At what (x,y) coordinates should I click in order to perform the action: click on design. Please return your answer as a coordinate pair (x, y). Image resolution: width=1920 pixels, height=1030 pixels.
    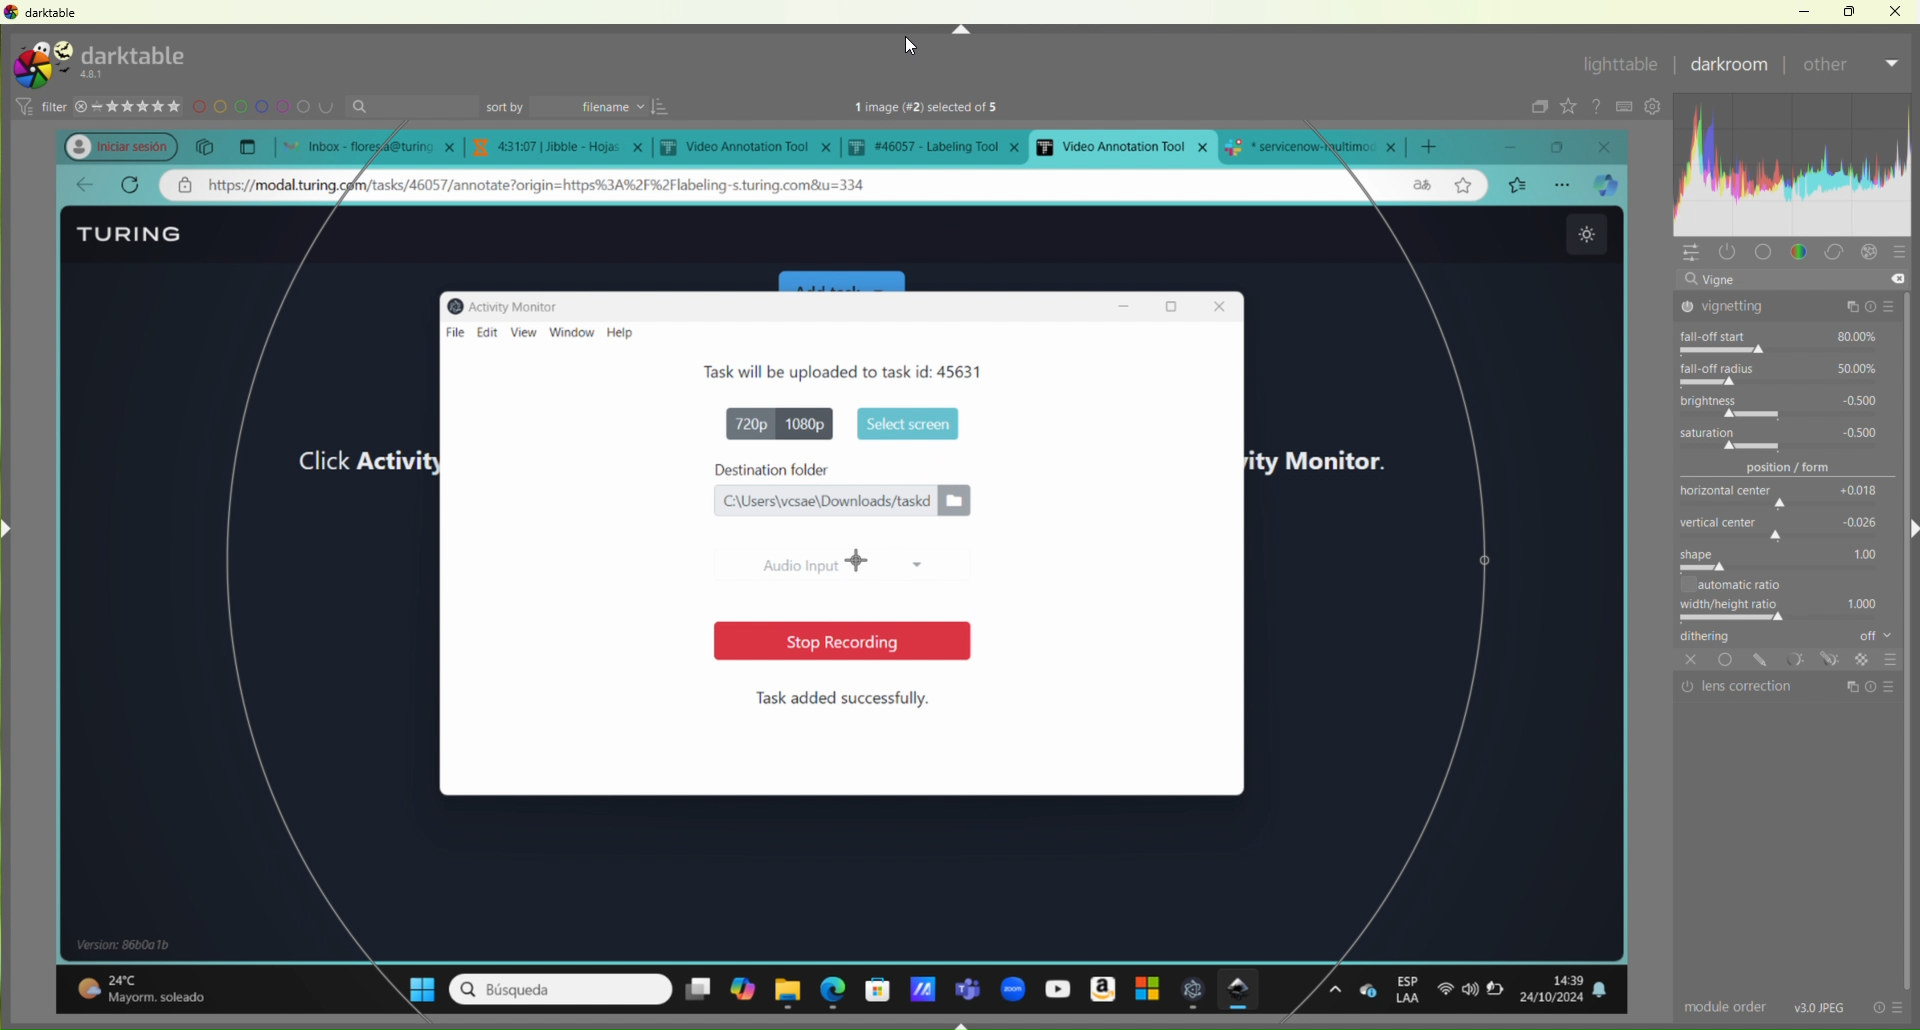
    Looking at the image, I should click on (266, 108).